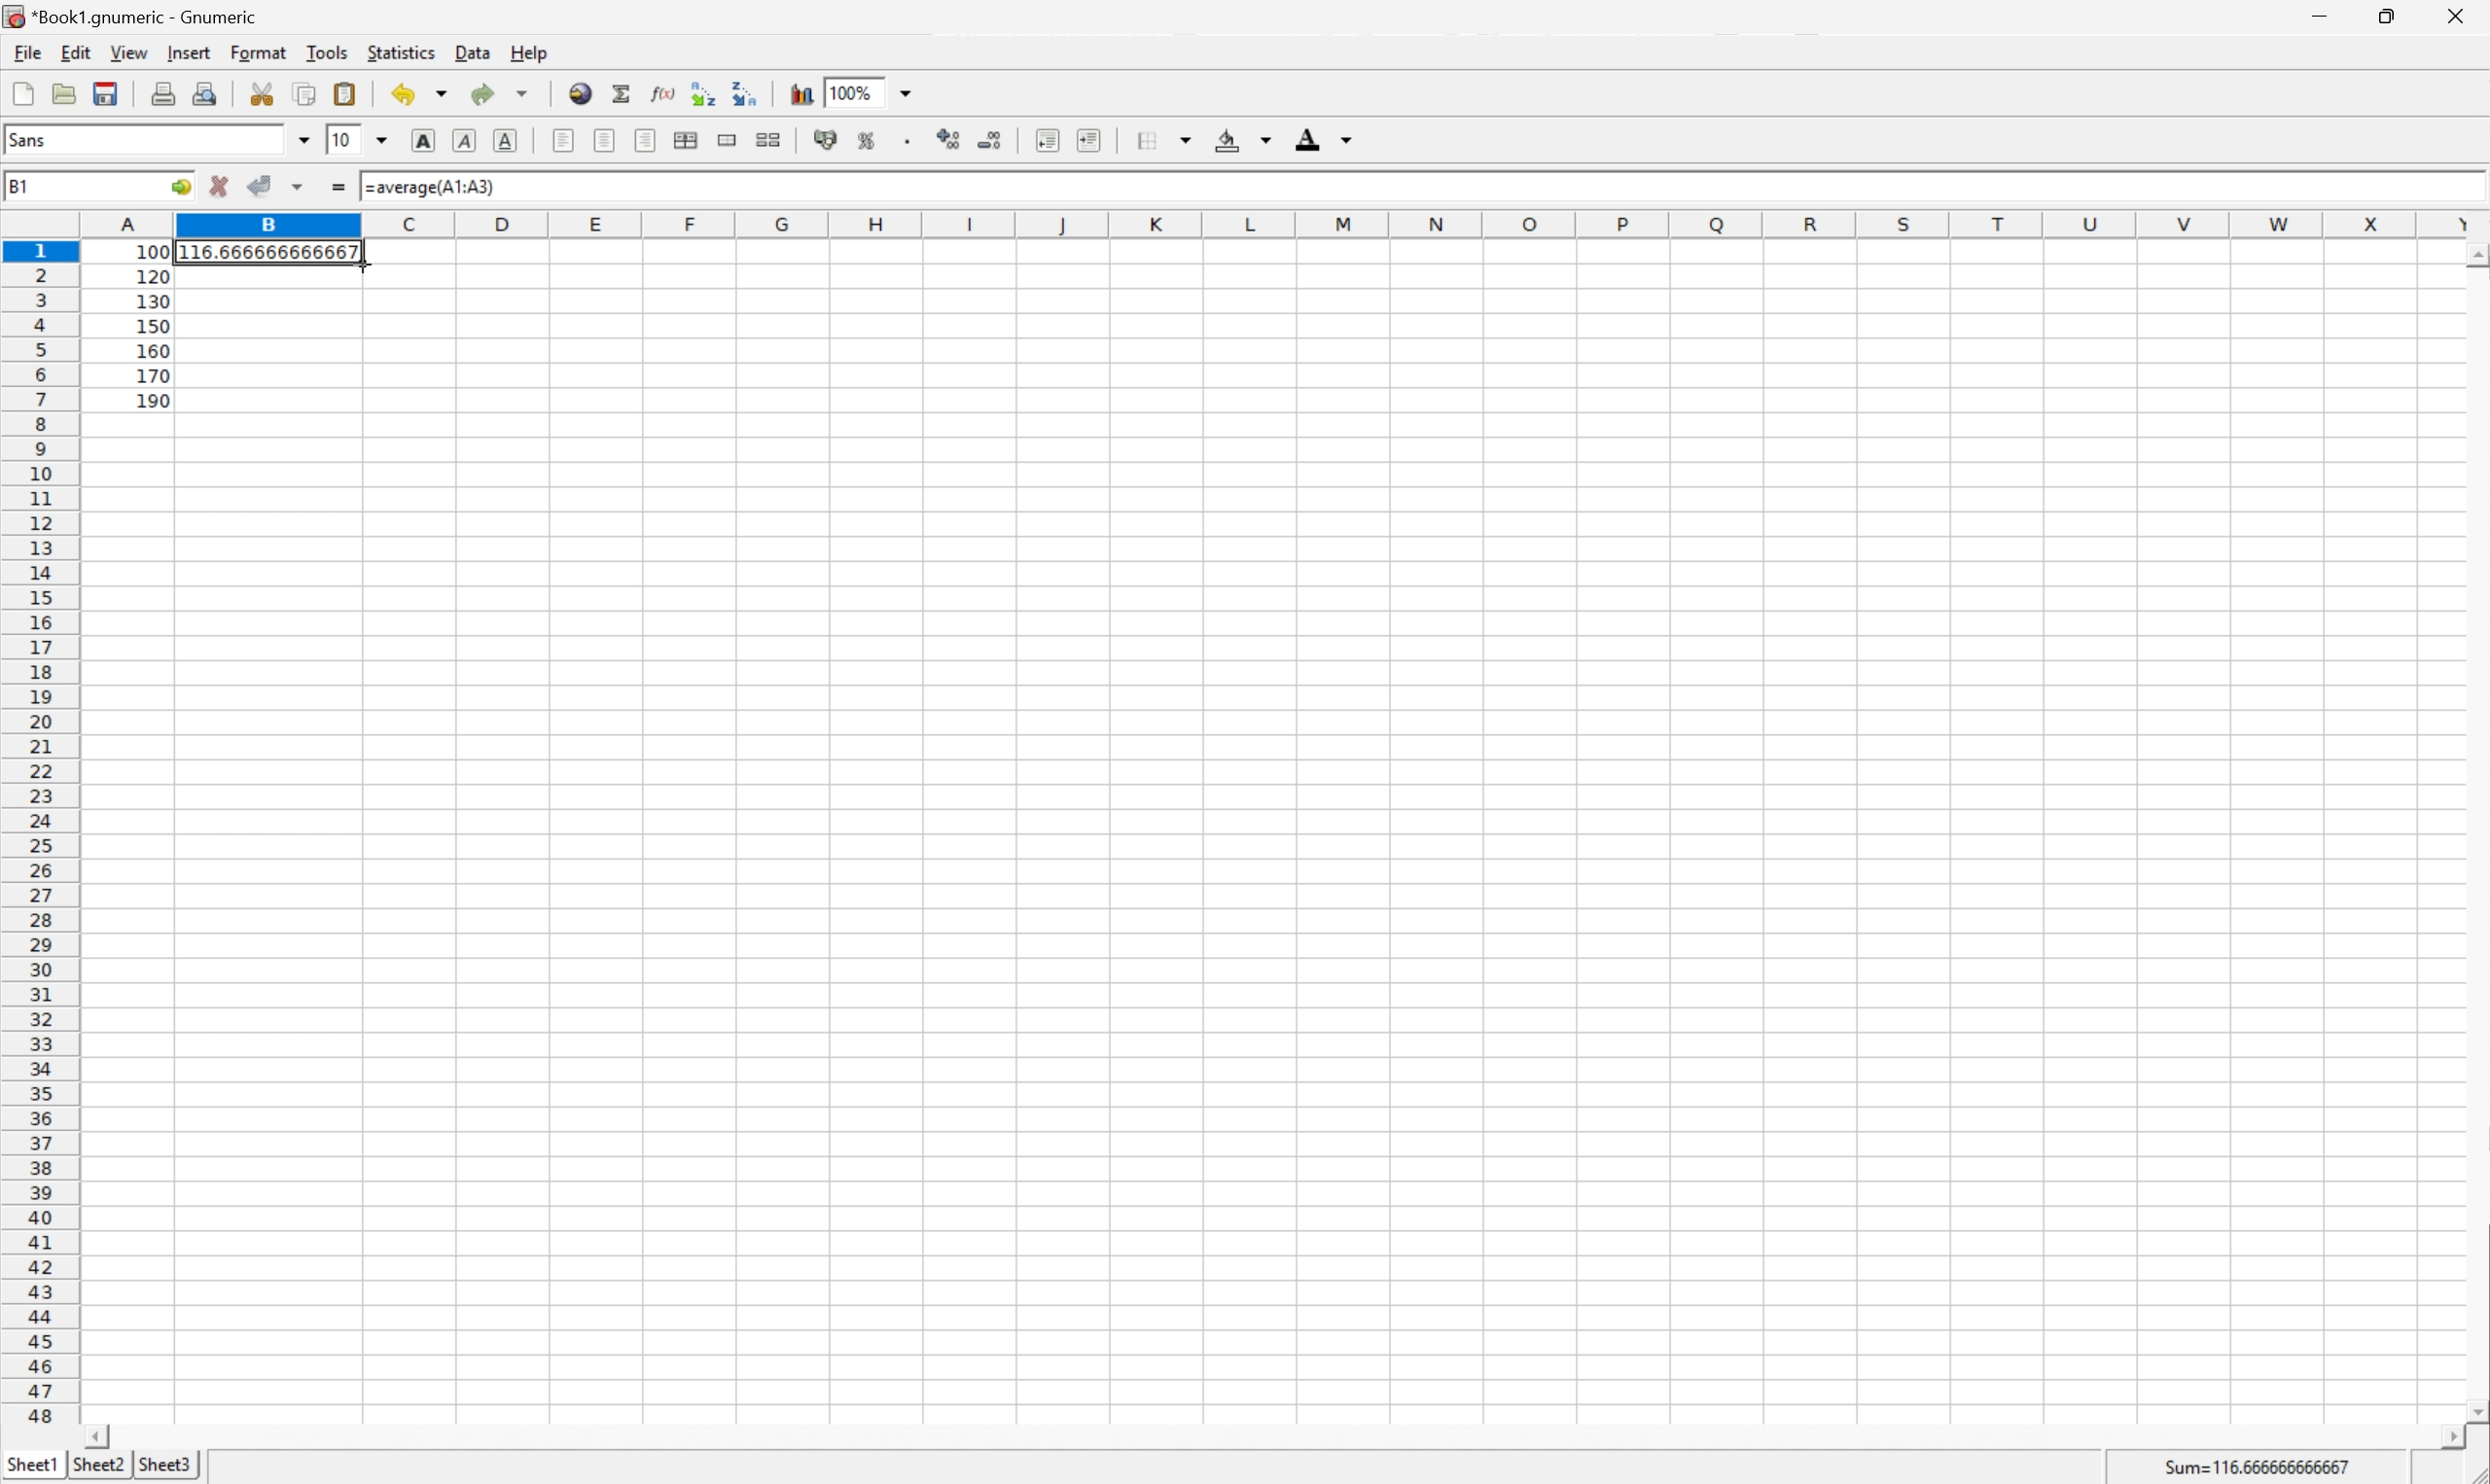 The height and width of the screenshot is (1484, 2490). What do you see at coordinates (531, 50) in the screenshot?
I see `Help` at bounding box center [531, 50].